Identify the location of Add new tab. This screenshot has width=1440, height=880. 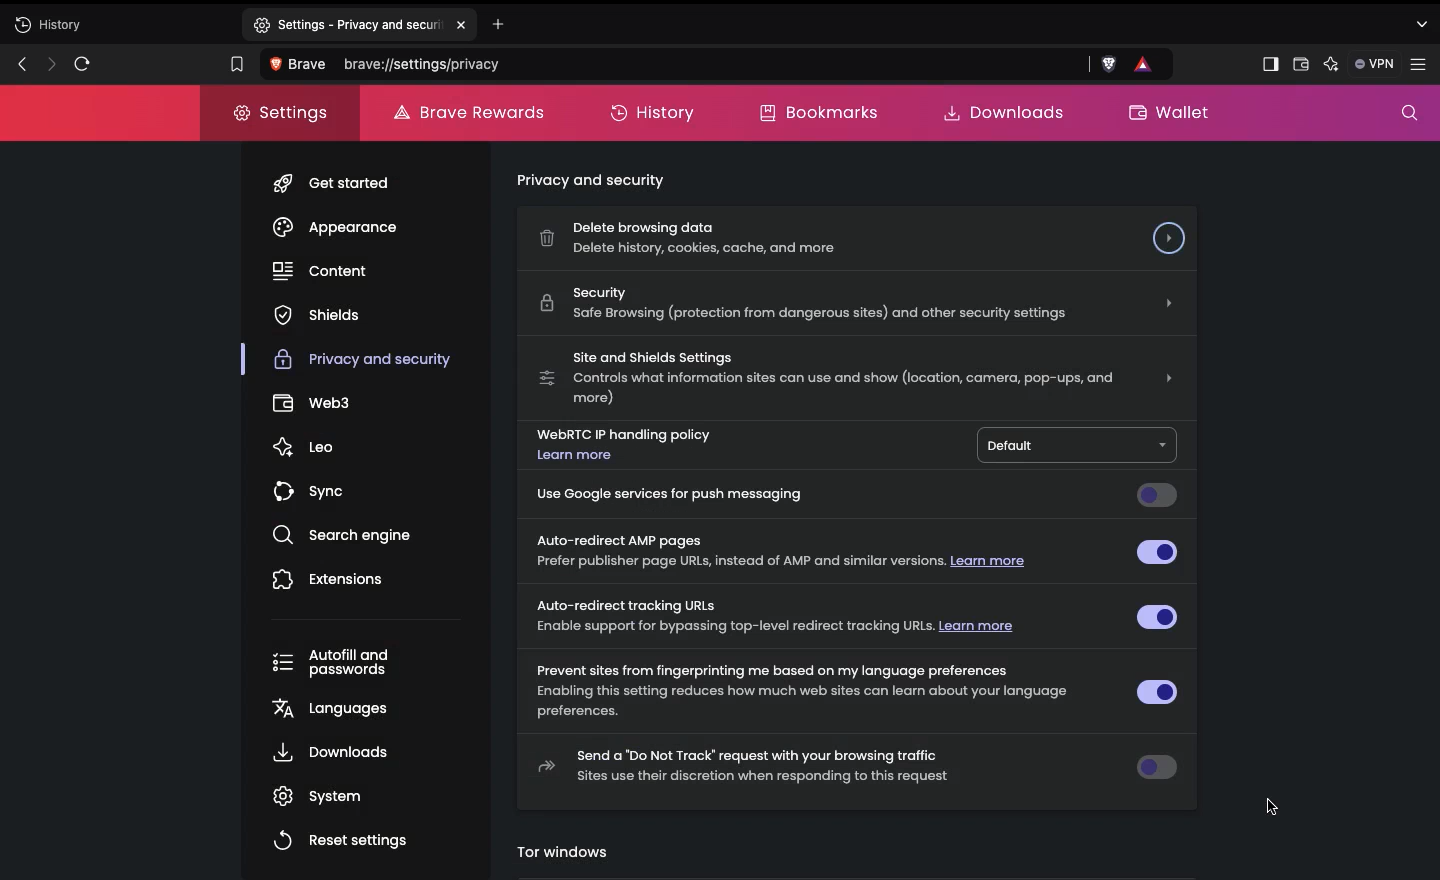
(522, 26).